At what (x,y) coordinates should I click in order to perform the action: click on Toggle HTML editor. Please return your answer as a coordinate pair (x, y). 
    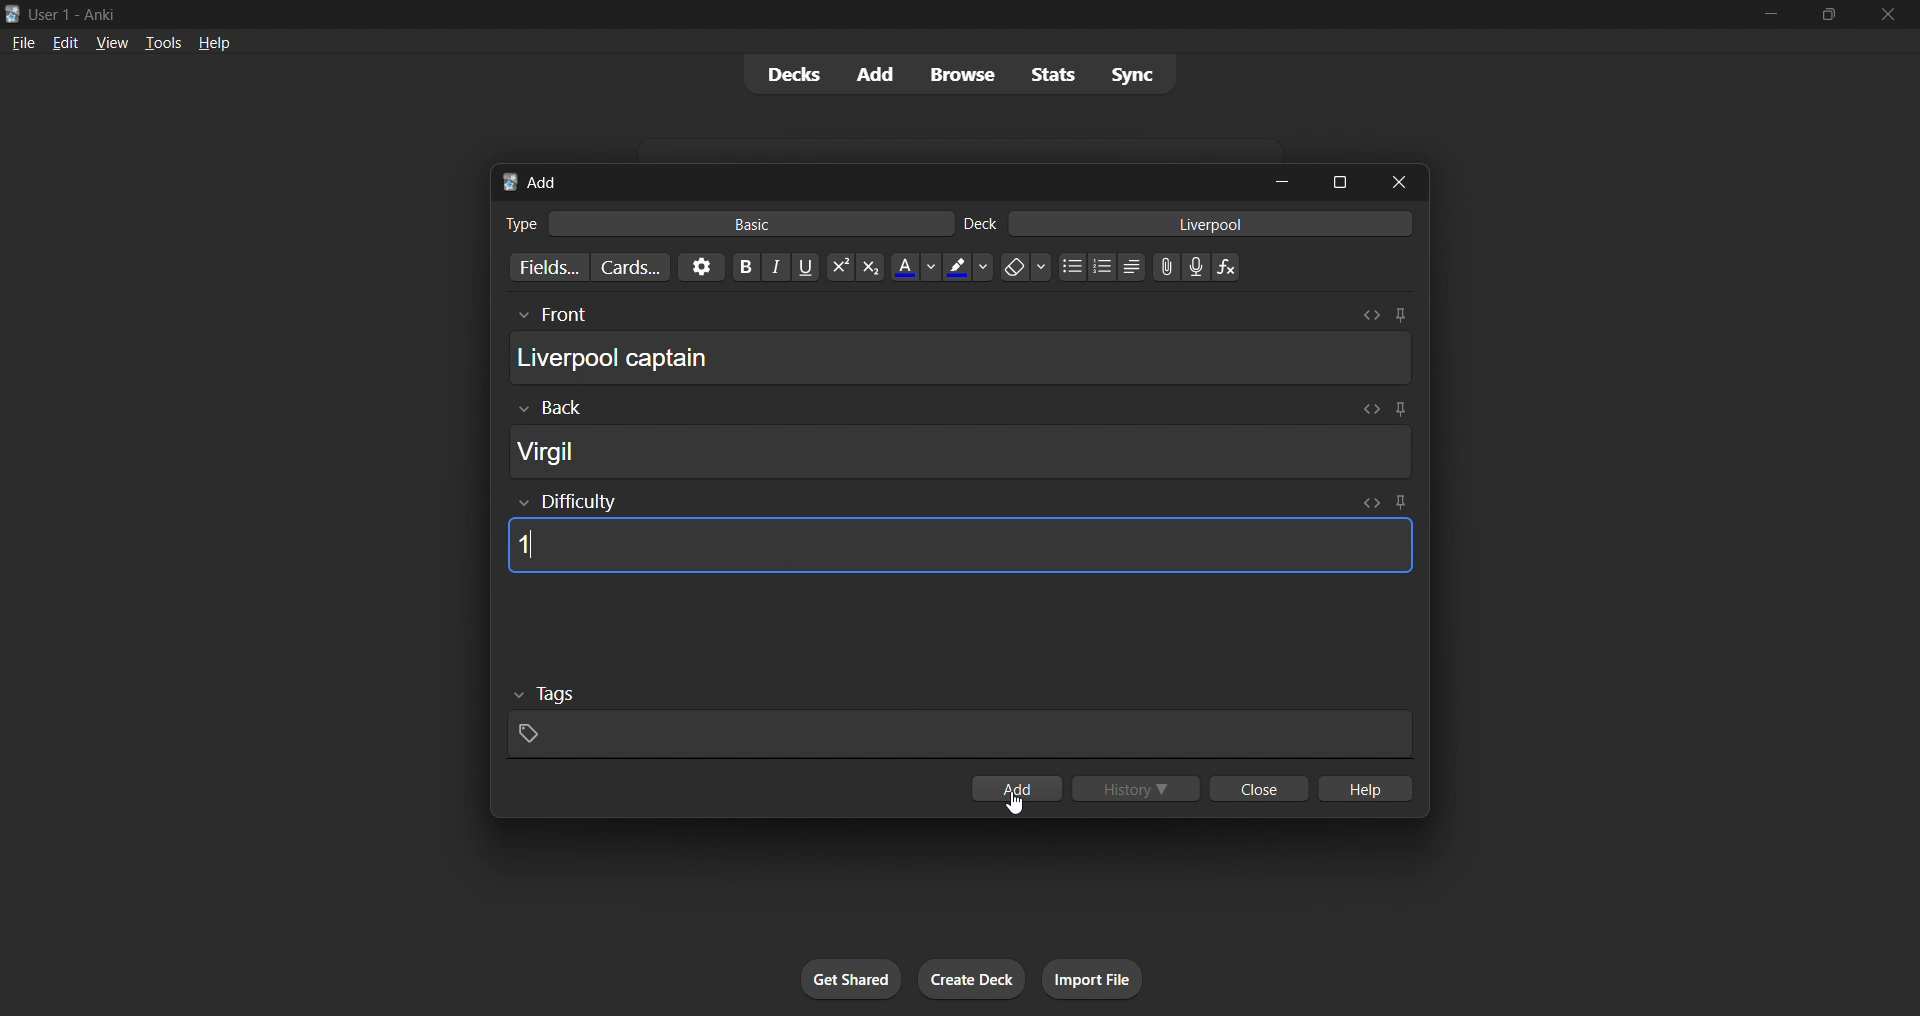
    Looking at the image, I should click on (1369, 409).